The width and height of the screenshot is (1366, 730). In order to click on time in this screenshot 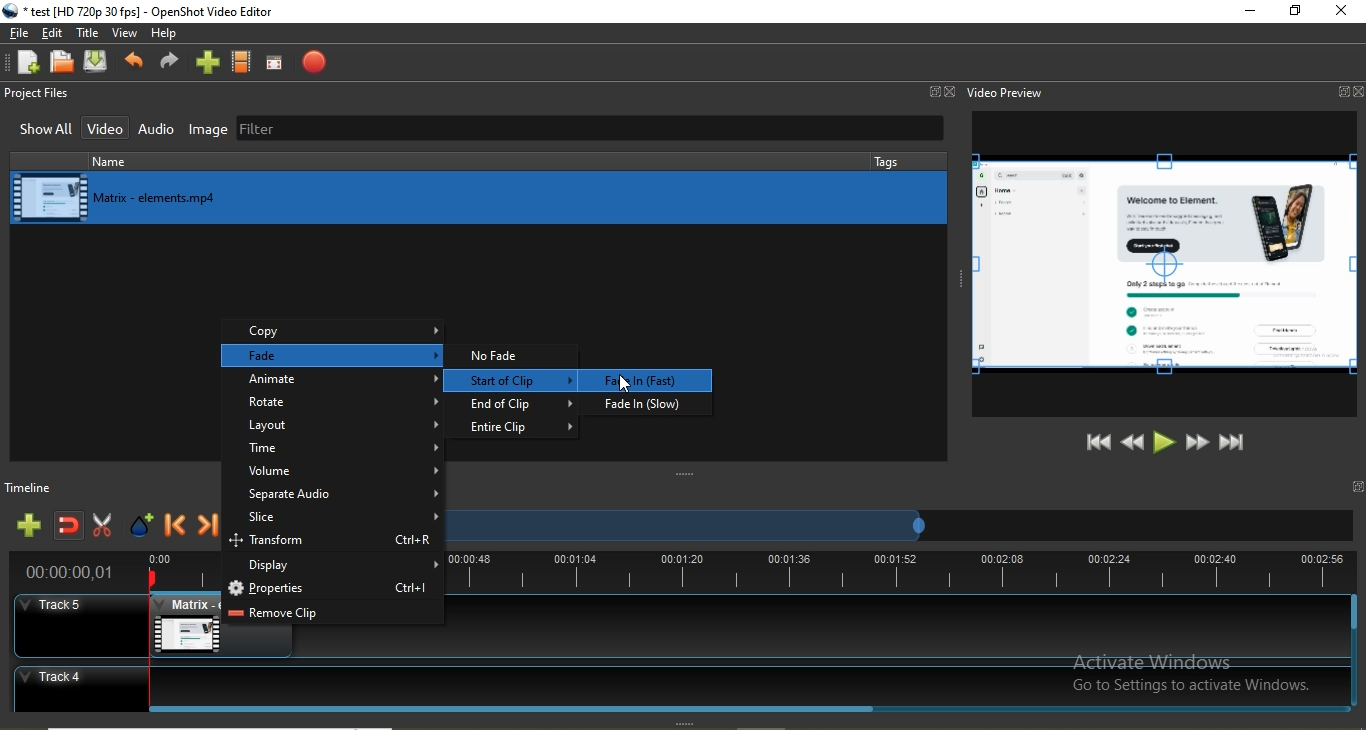, I will do `click(338, 450)`.